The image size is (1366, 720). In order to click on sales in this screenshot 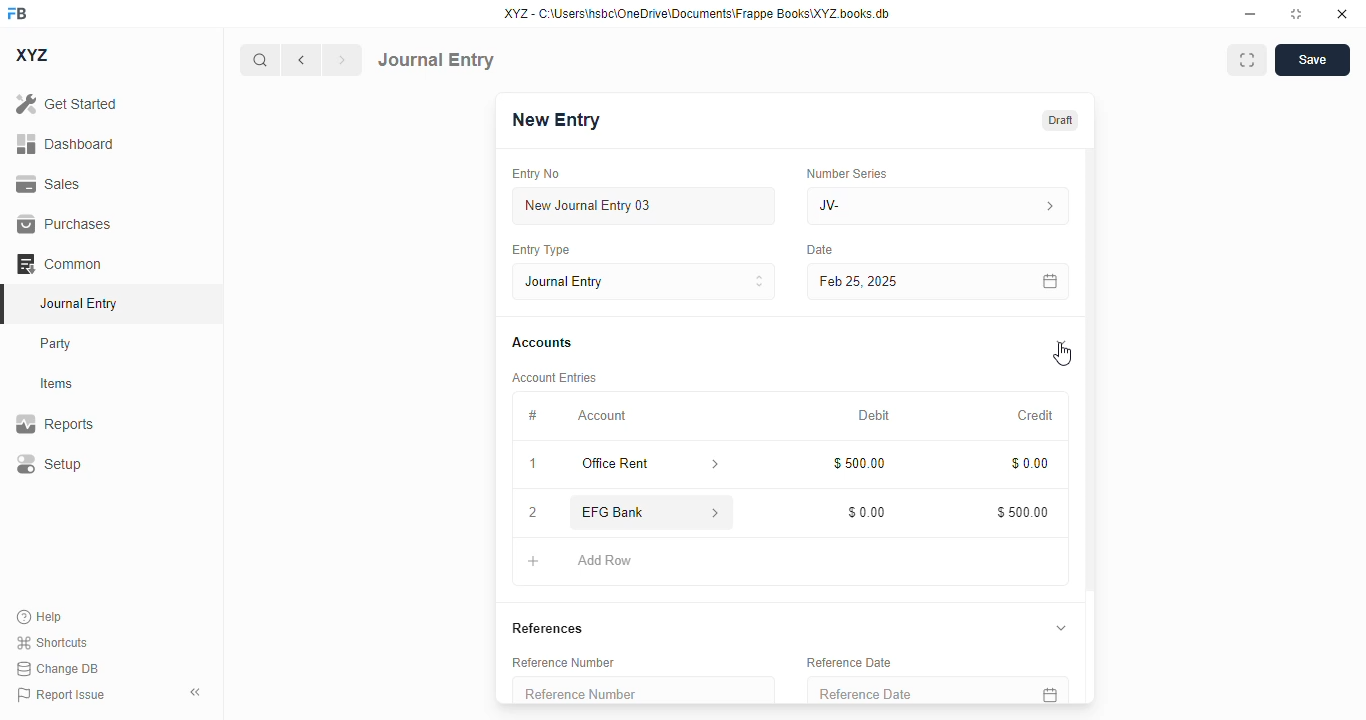, I will do `click(51, 185)`.